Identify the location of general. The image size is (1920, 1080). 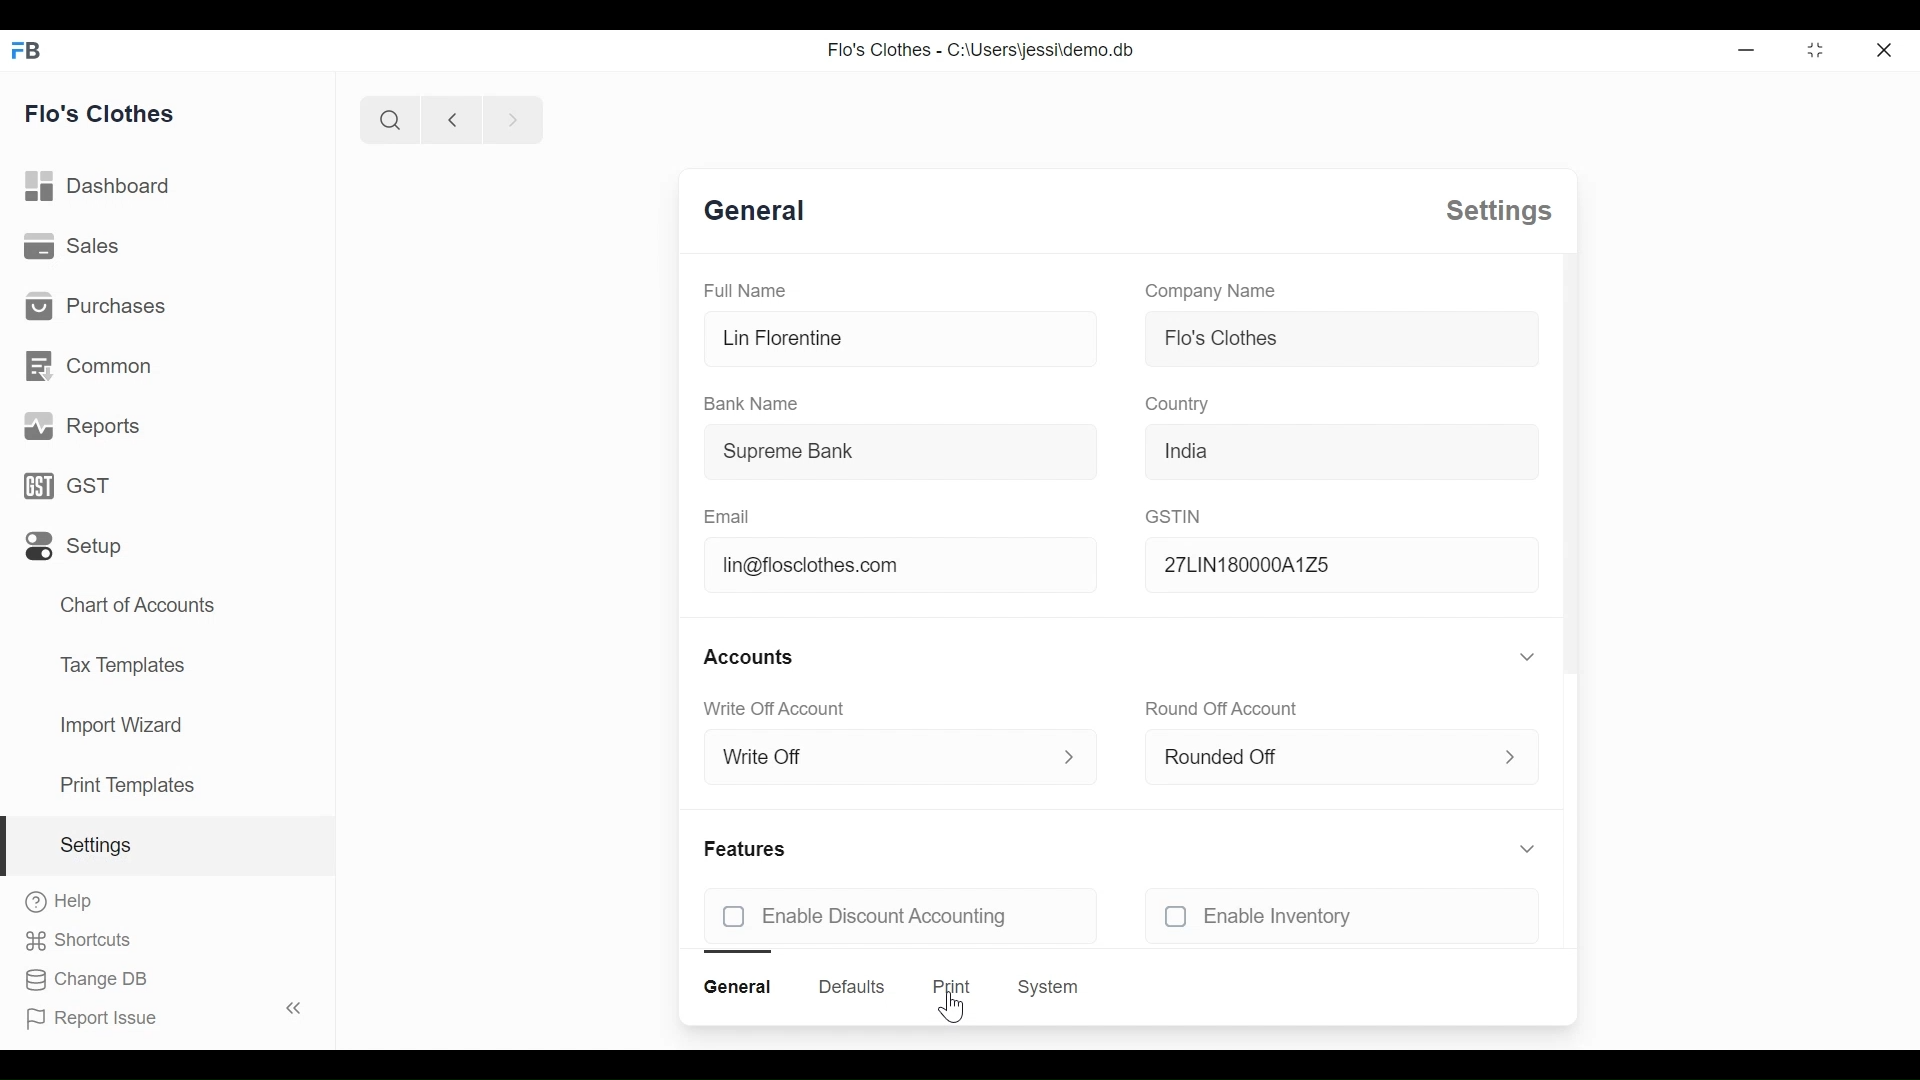
(737, 987).